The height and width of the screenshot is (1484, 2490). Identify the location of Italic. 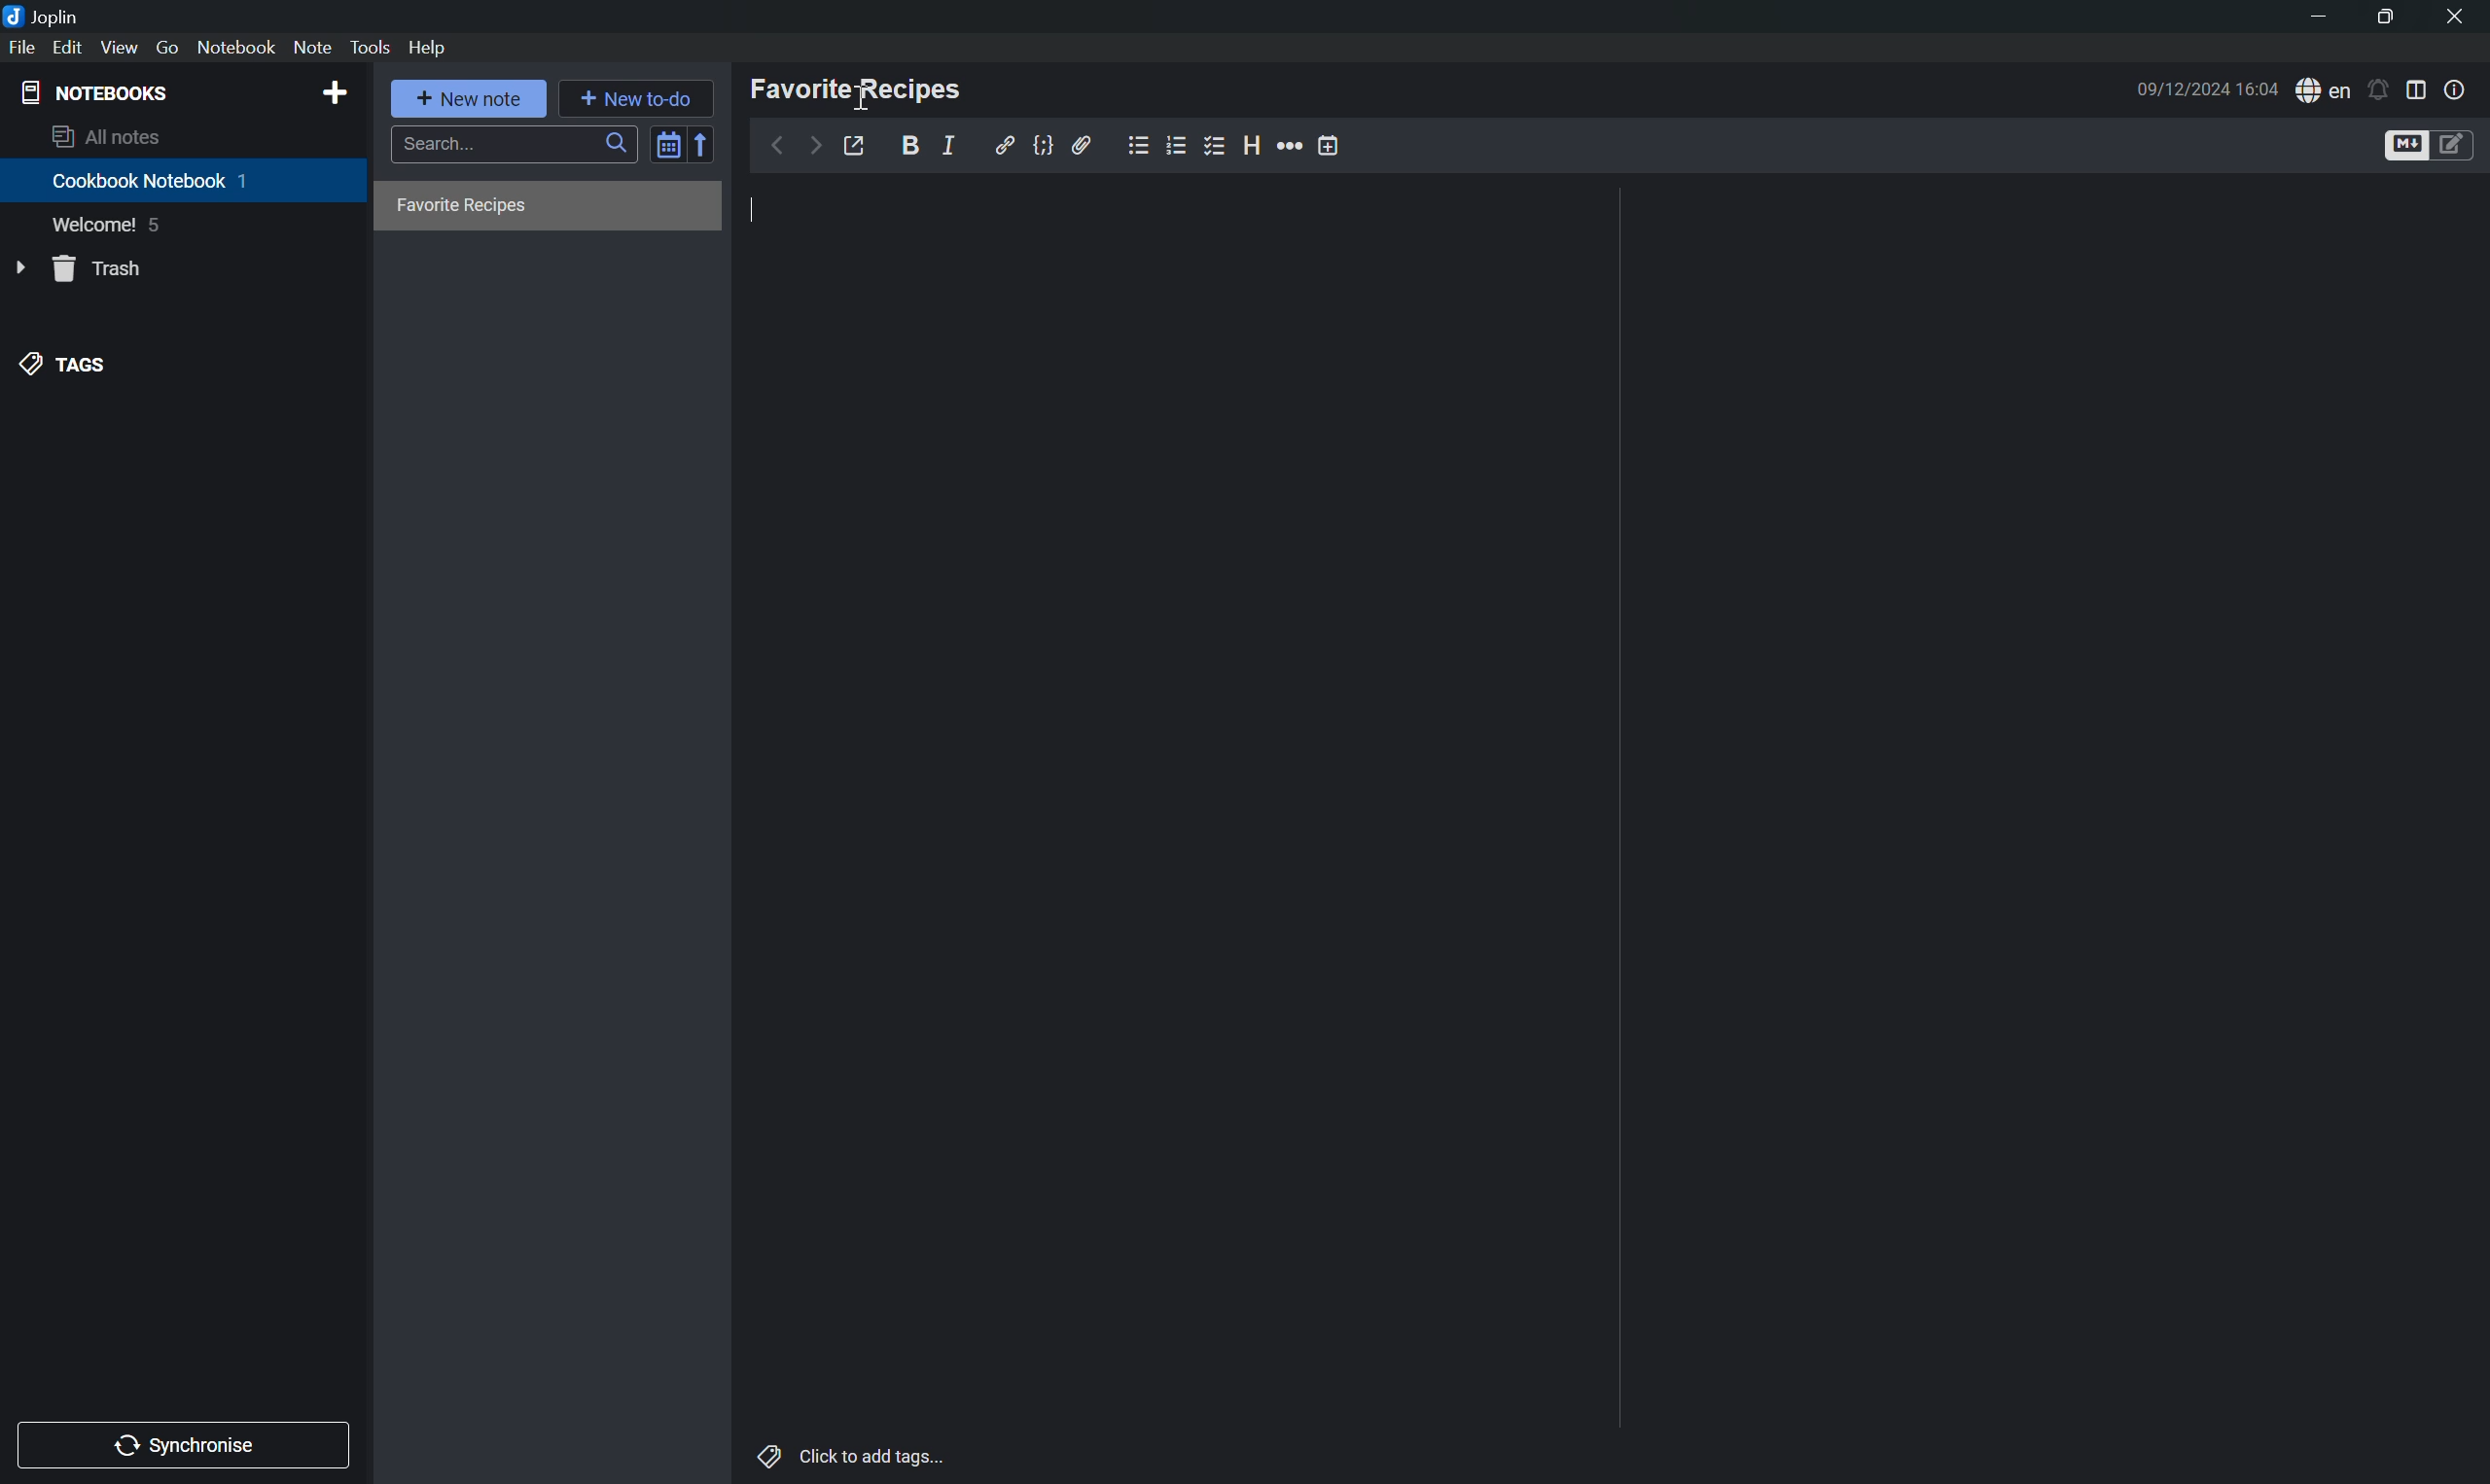
(953, 145).